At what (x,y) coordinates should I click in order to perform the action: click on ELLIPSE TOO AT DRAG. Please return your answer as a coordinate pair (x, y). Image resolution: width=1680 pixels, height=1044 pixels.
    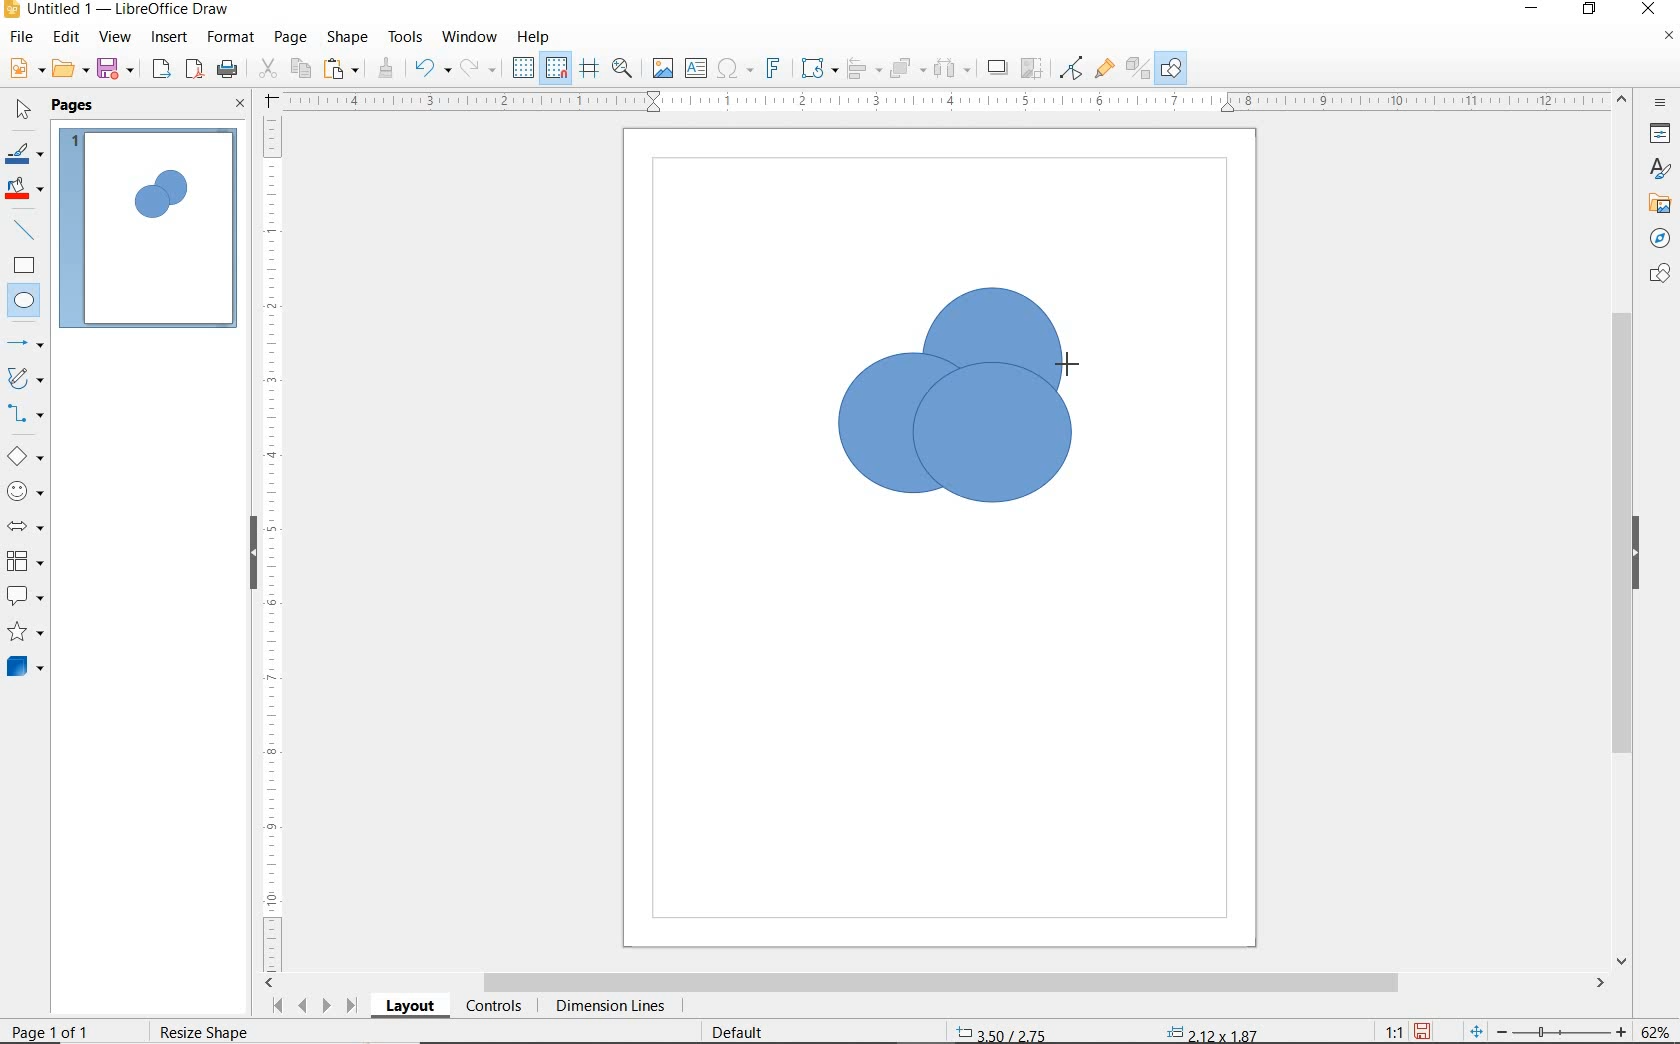
    Looking at the image, I should click on (1060, 291).